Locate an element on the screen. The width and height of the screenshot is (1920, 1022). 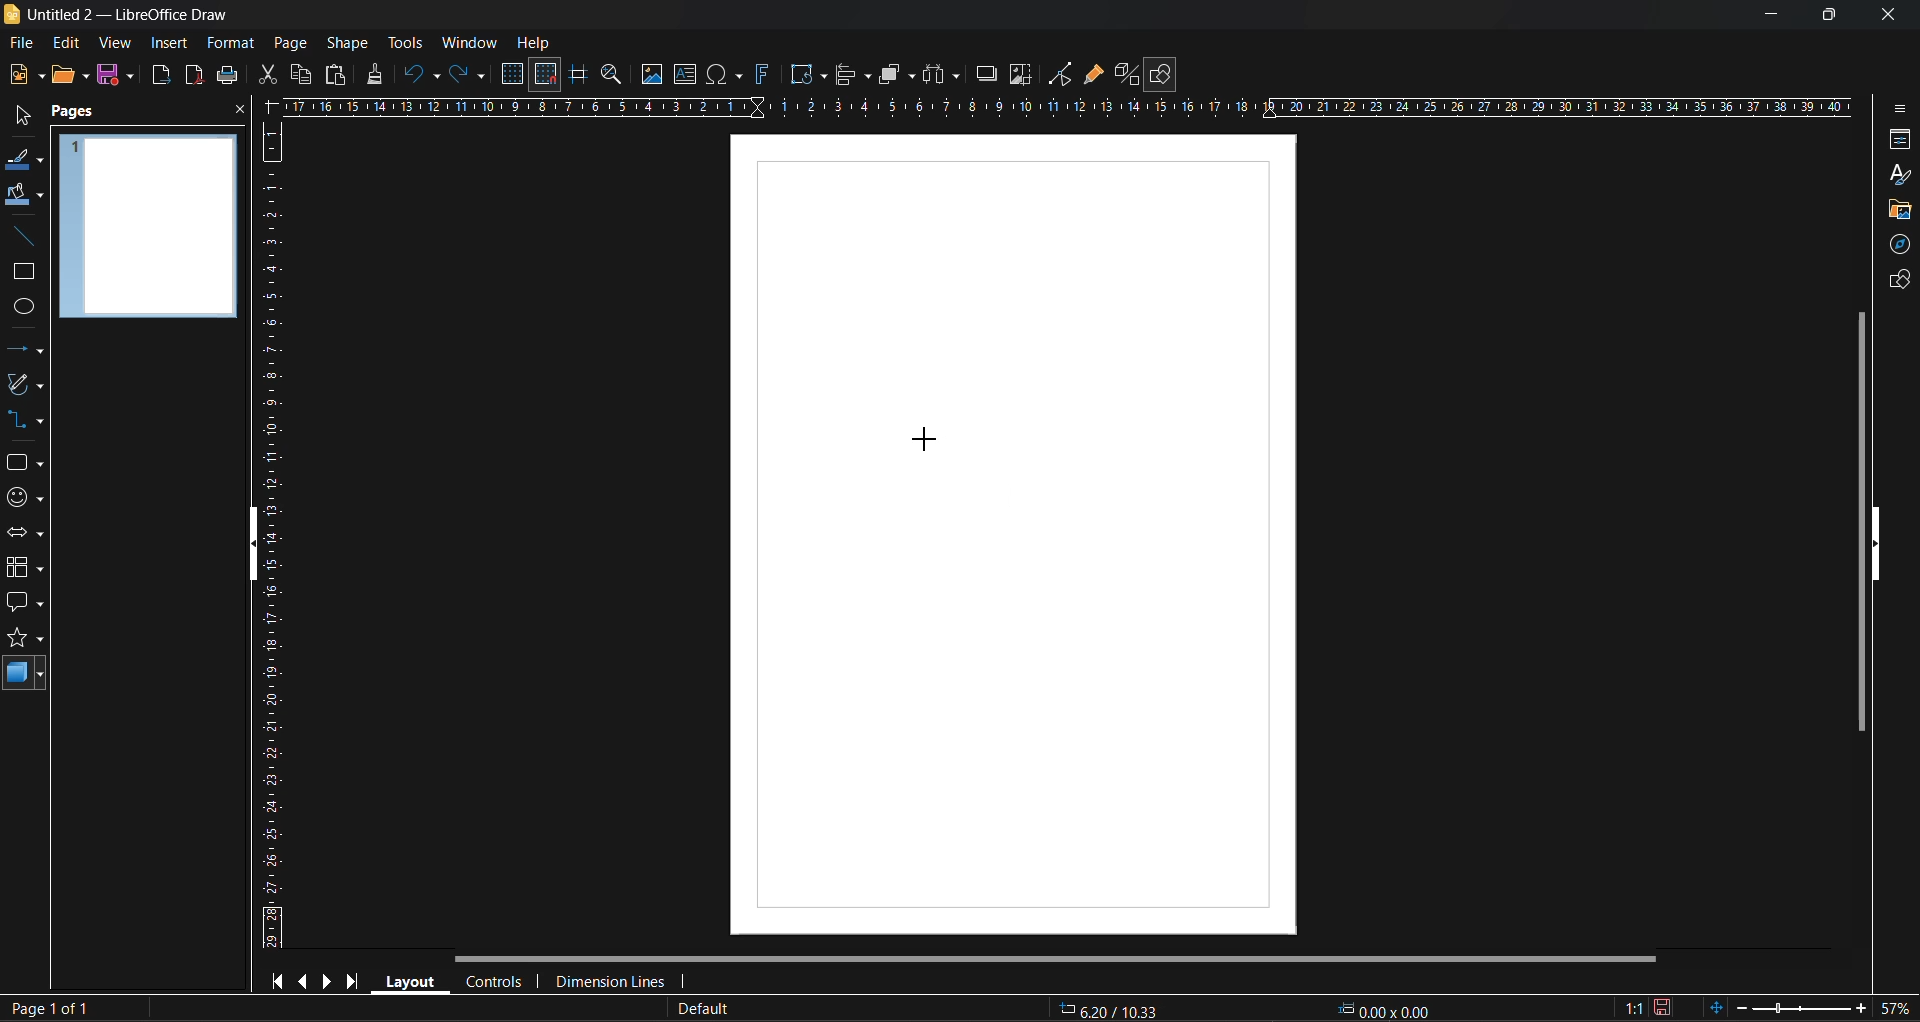
block arrows is located at coordinates (26, 534).